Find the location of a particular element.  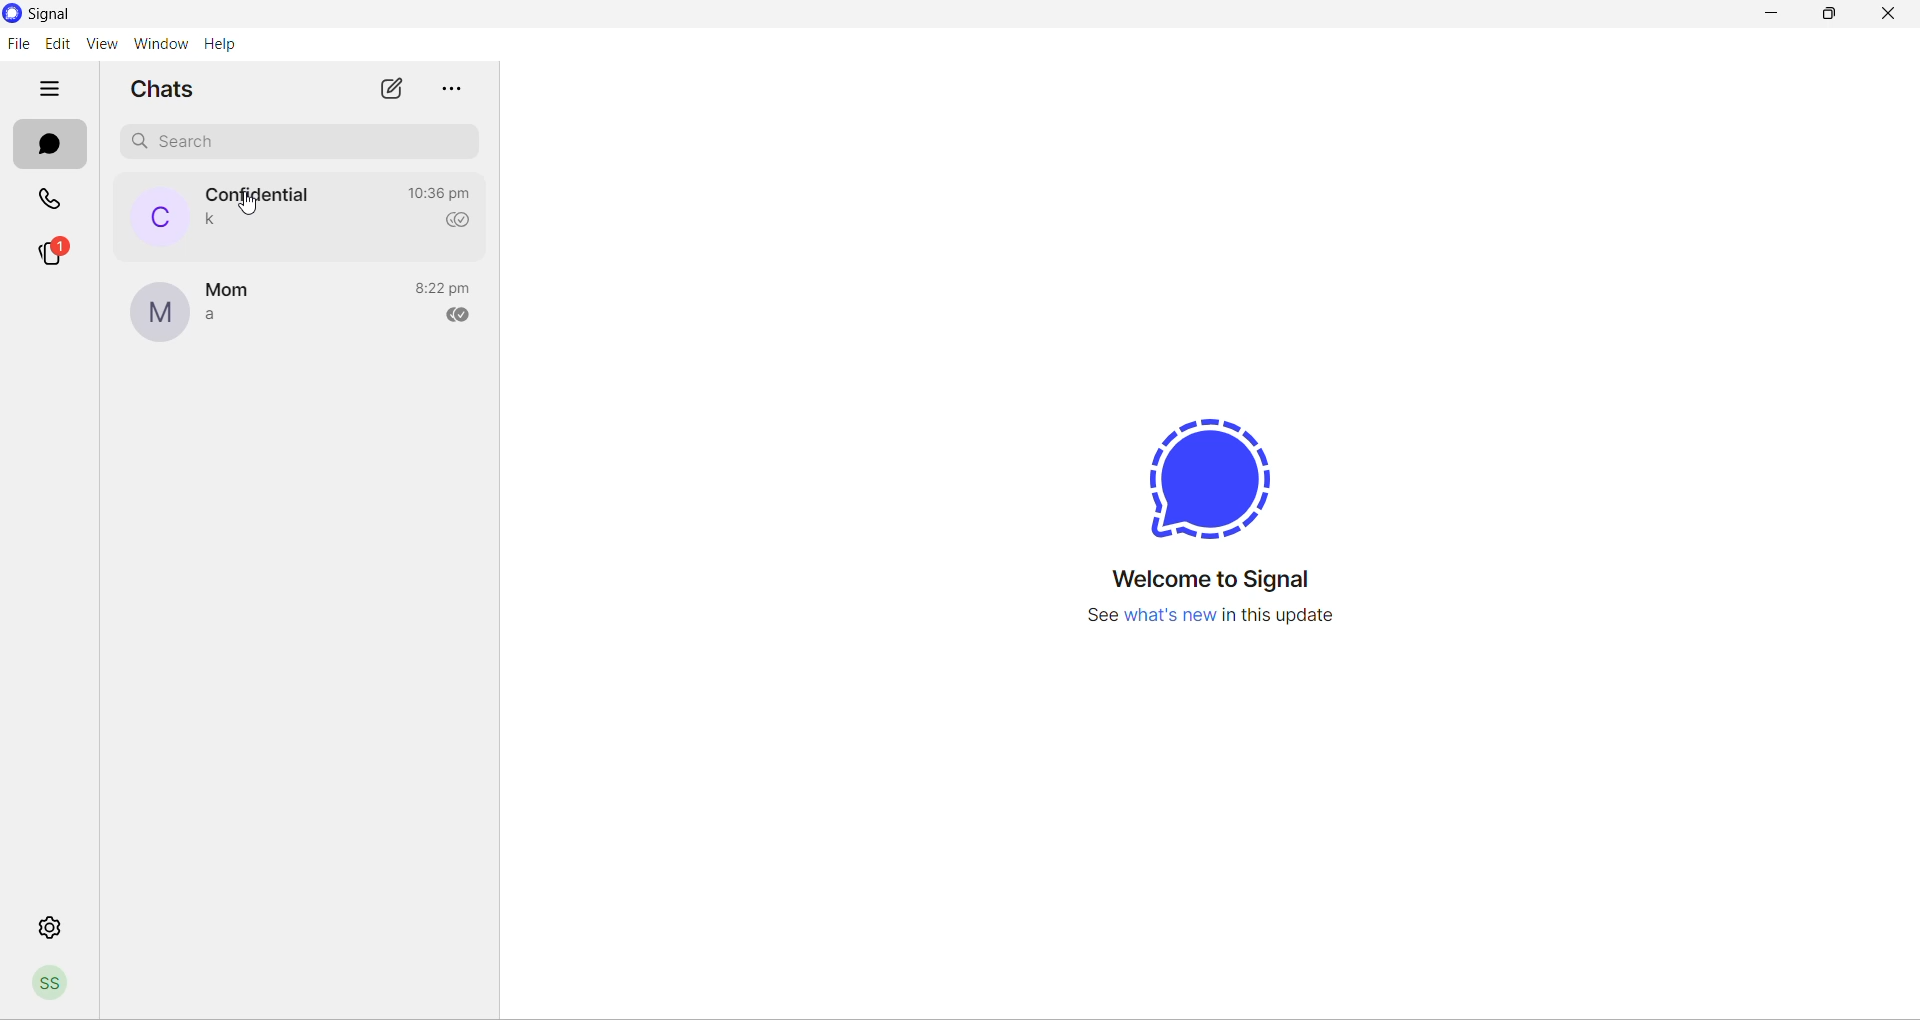

chats is located at coordinates (49, 144).